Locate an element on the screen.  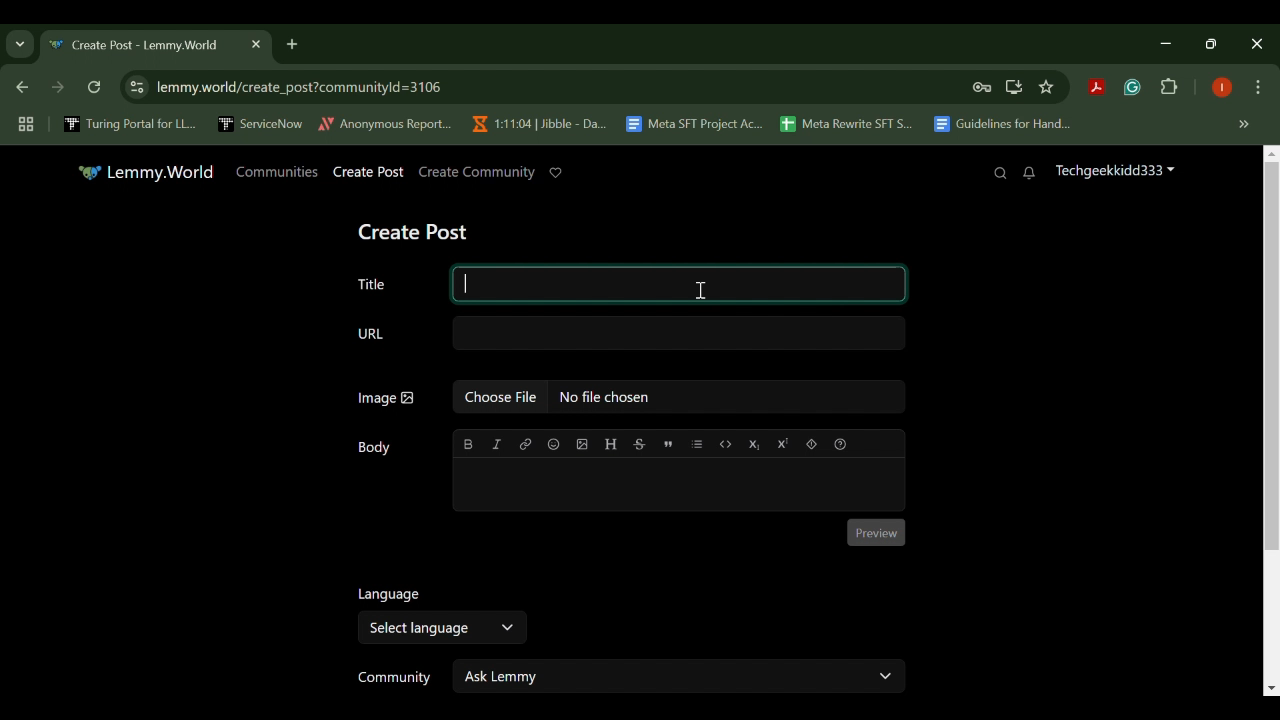
upload image is located at coordinates (582, 444).